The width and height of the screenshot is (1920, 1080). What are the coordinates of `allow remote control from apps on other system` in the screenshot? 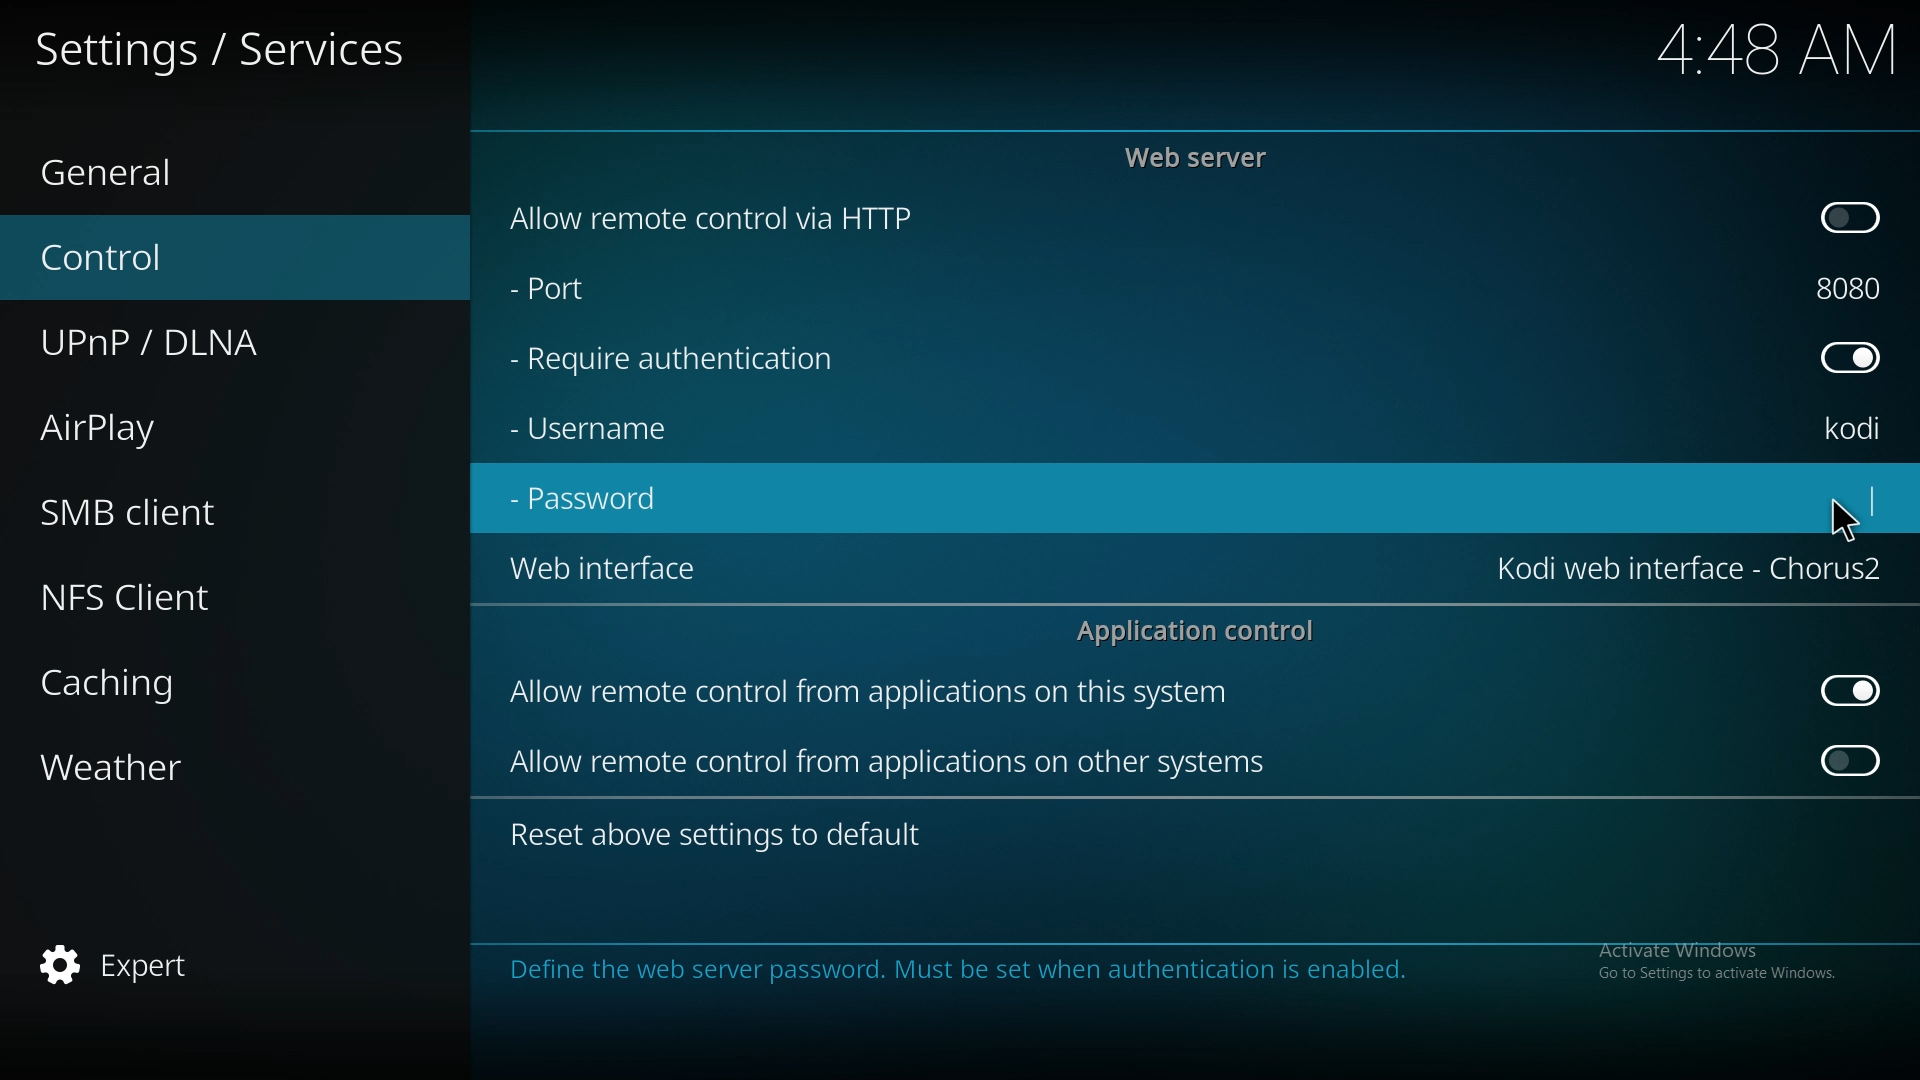 It's located at (898, 765).